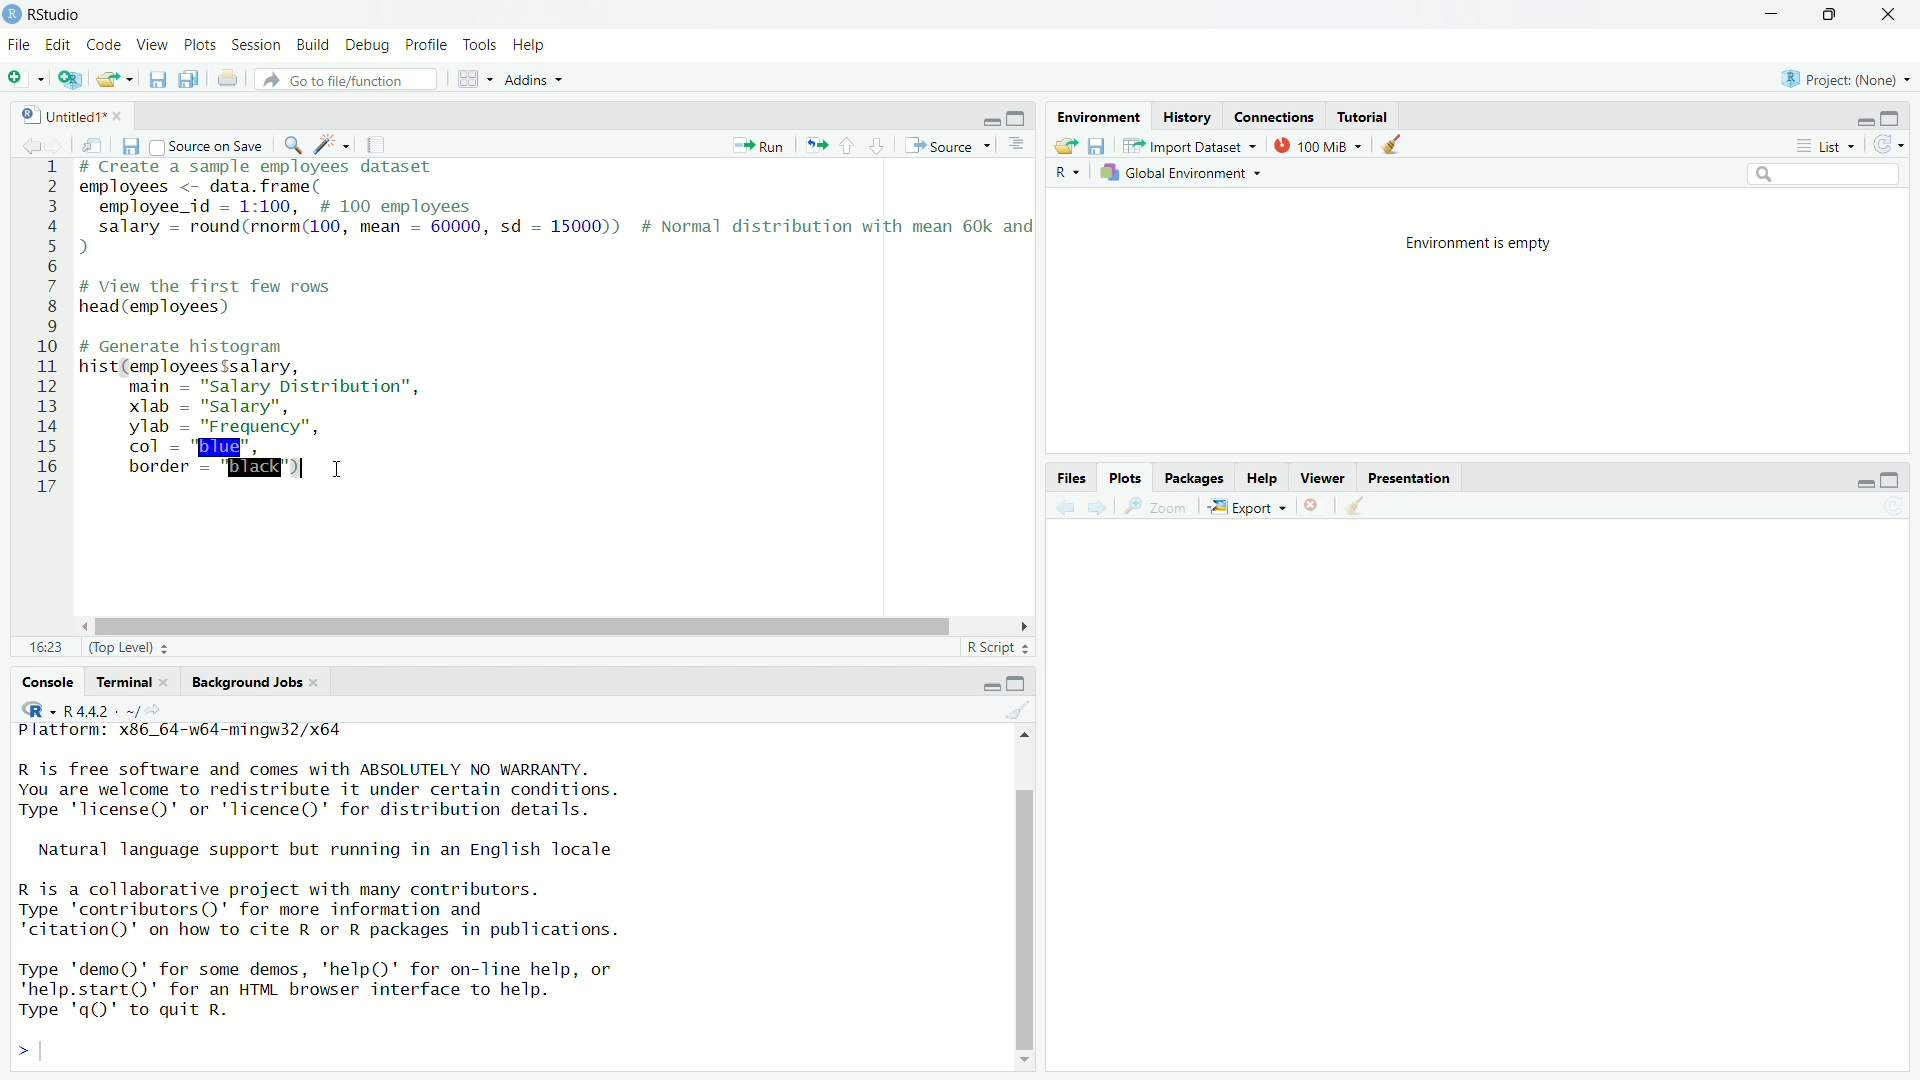  What do you see at coordinates (1018, 709) in the screenshot?
I see `clean` at bounding box center [1018, 709].